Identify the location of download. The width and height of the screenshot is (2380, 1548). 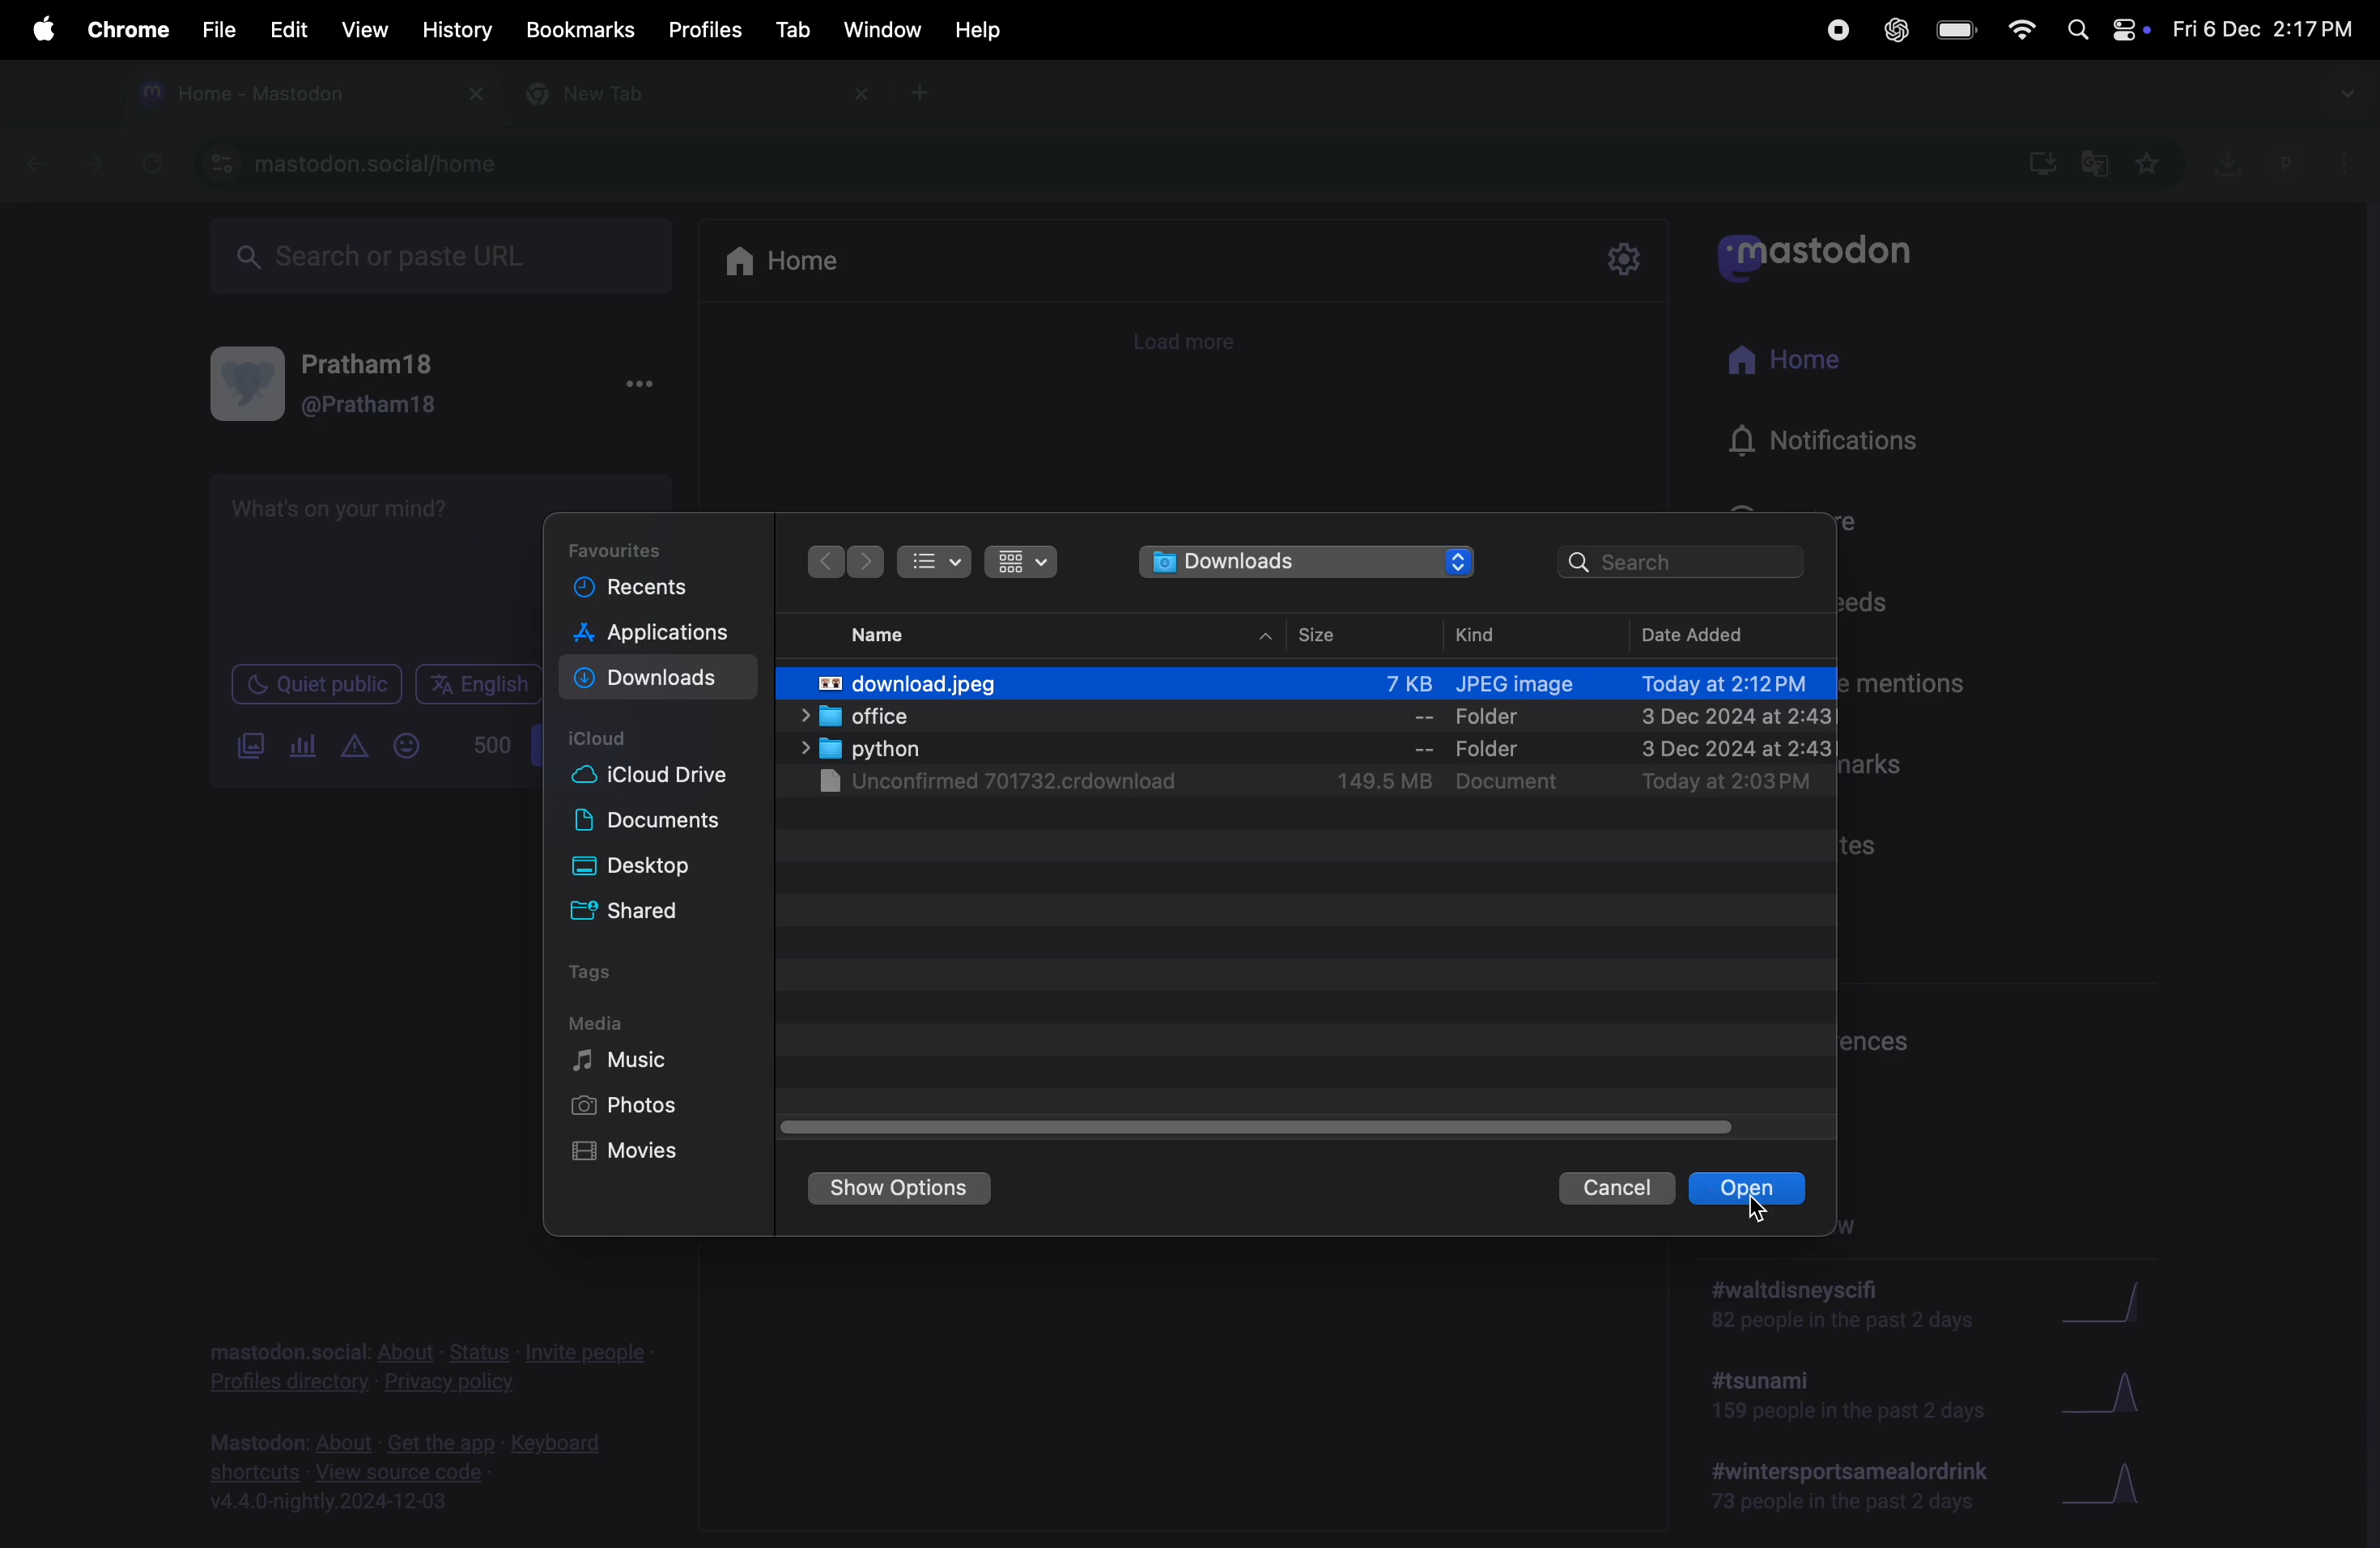
(656, 681).